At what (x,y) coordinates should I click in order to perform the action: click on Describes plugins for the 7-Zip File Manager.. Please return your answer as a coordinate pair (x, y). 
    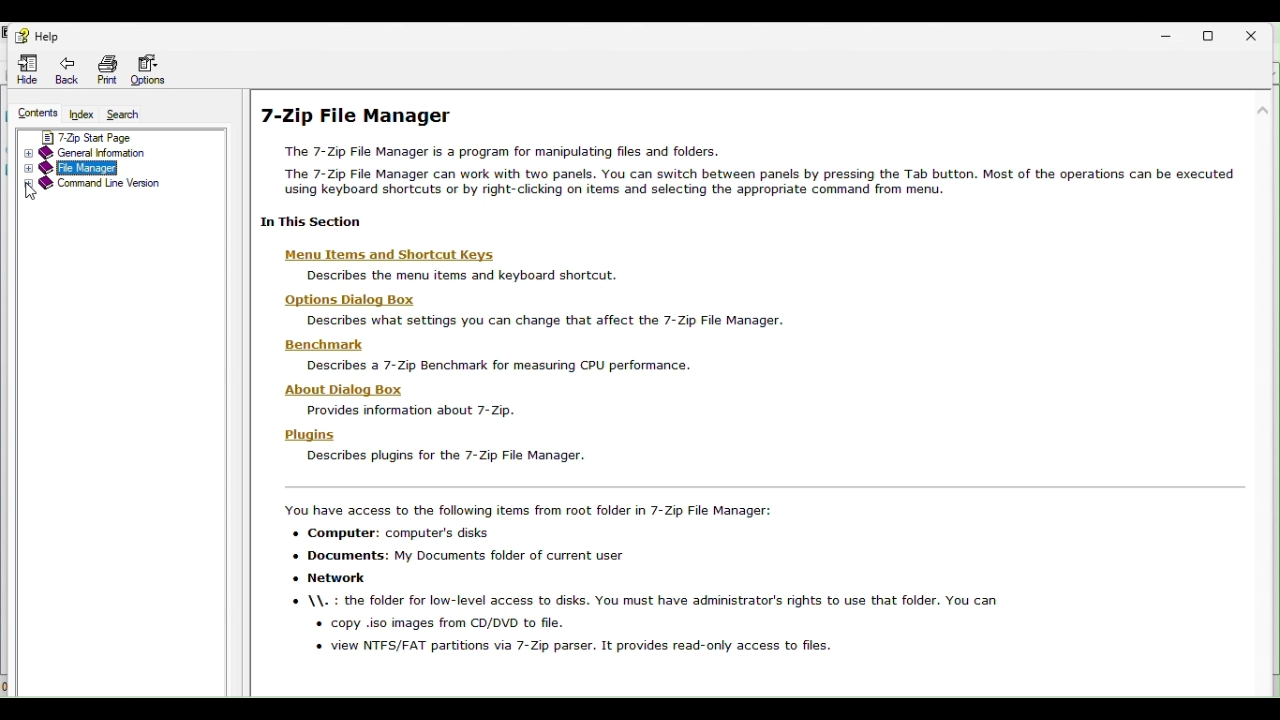
    Looking at the image, I should click on (436, 456).